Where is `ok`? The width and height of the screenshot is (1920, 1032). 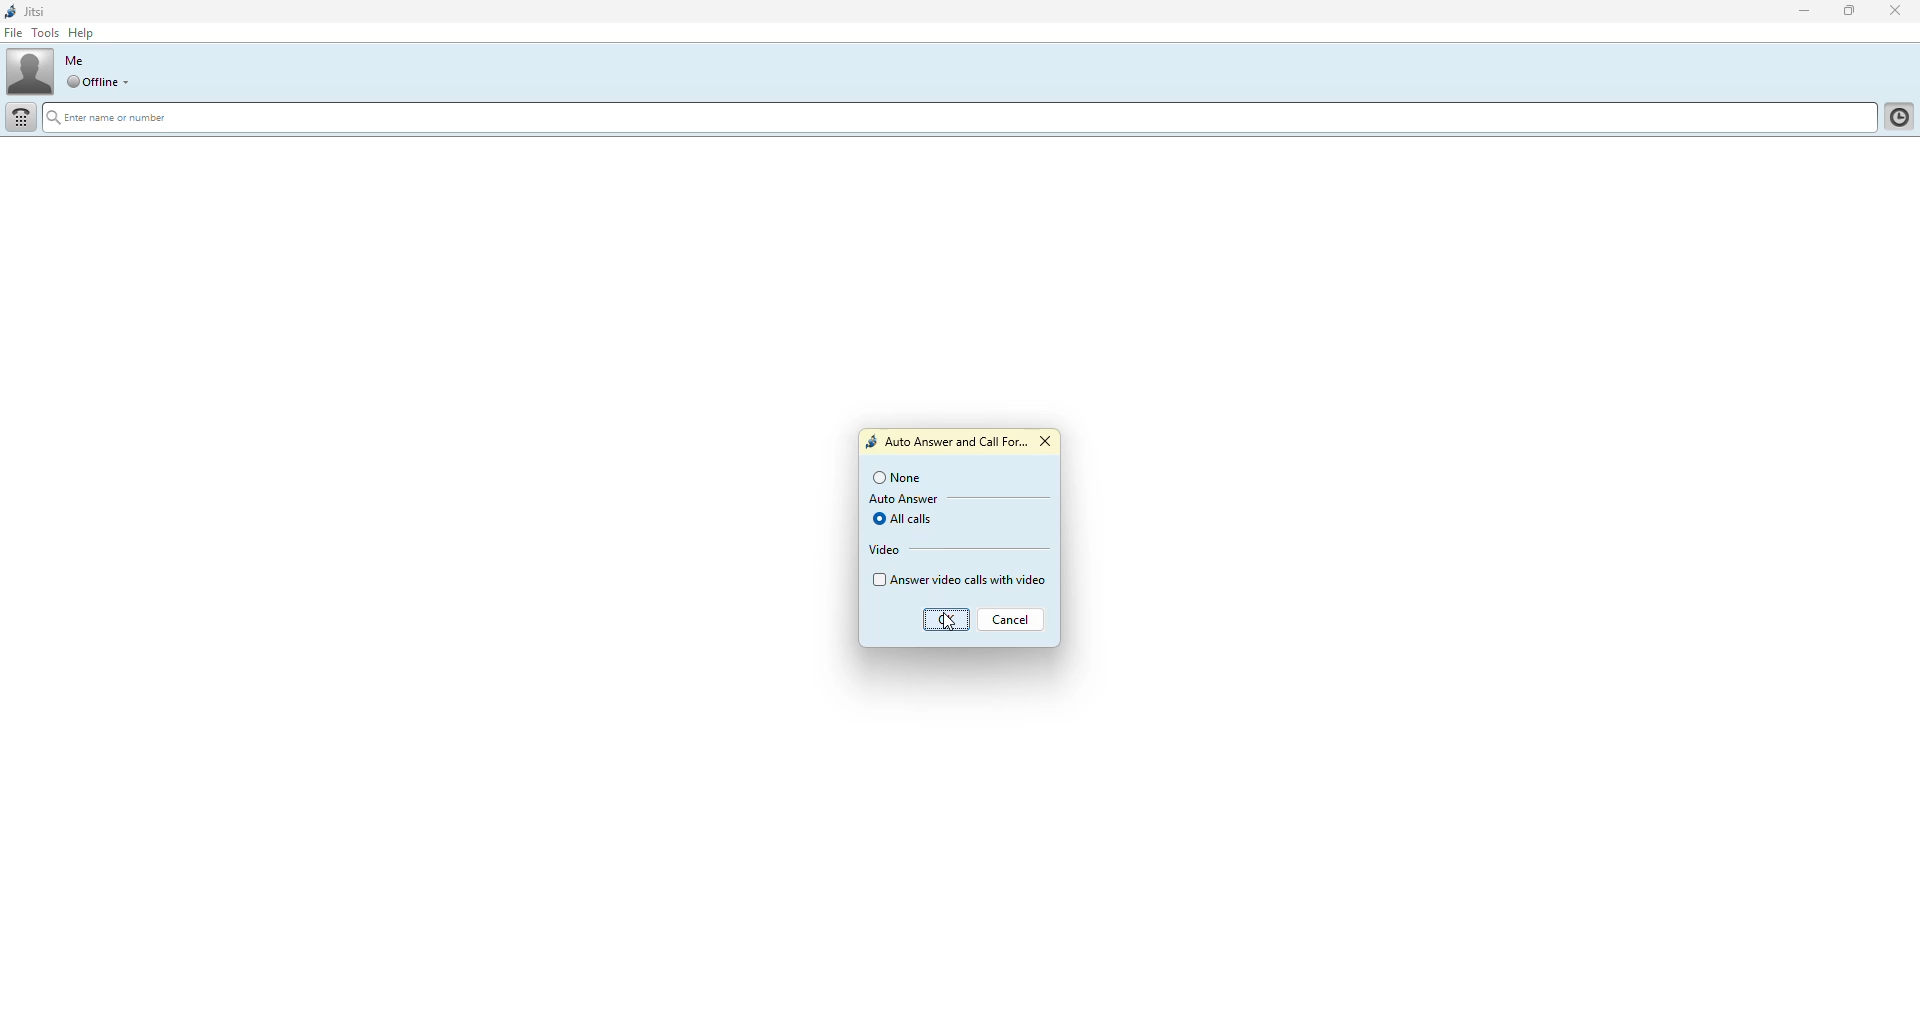
ok is located at coordinates (950, 621).